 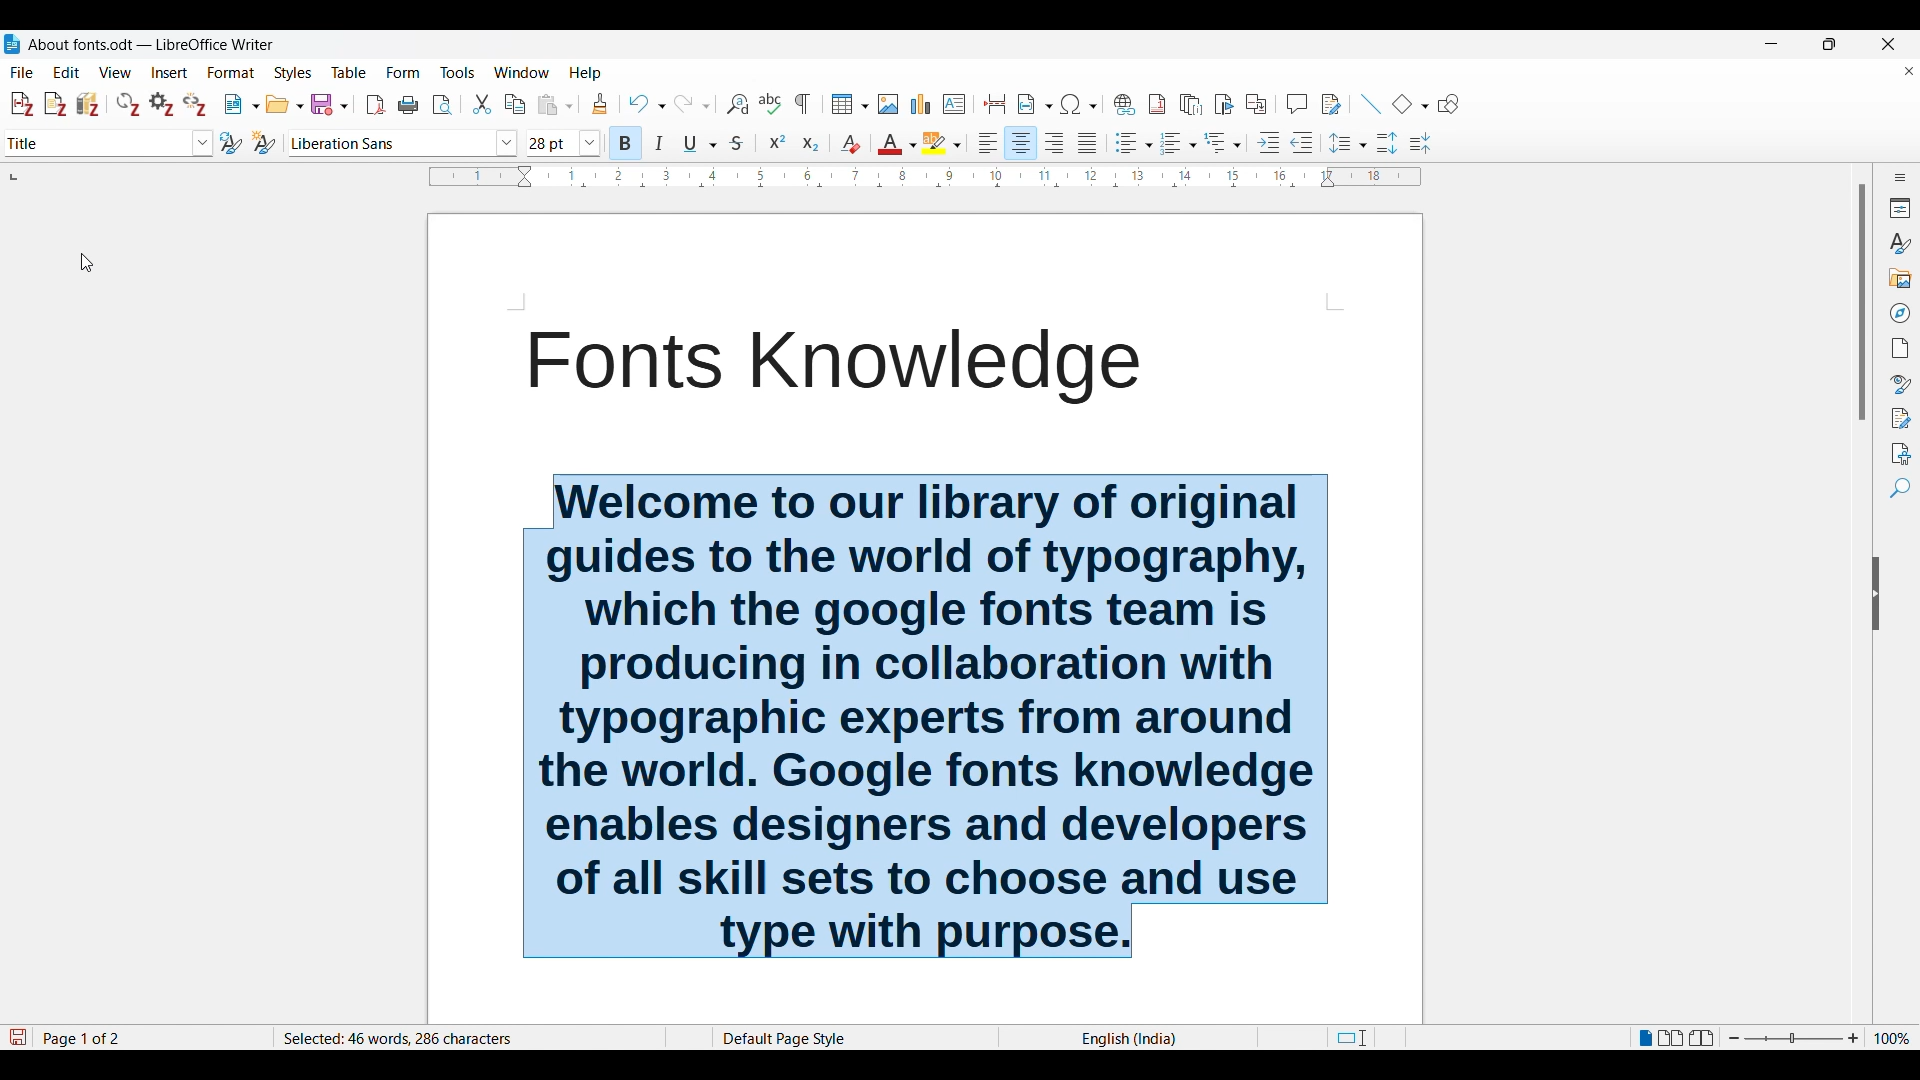 I want to click on Subscript, so click(x=811, y=143).